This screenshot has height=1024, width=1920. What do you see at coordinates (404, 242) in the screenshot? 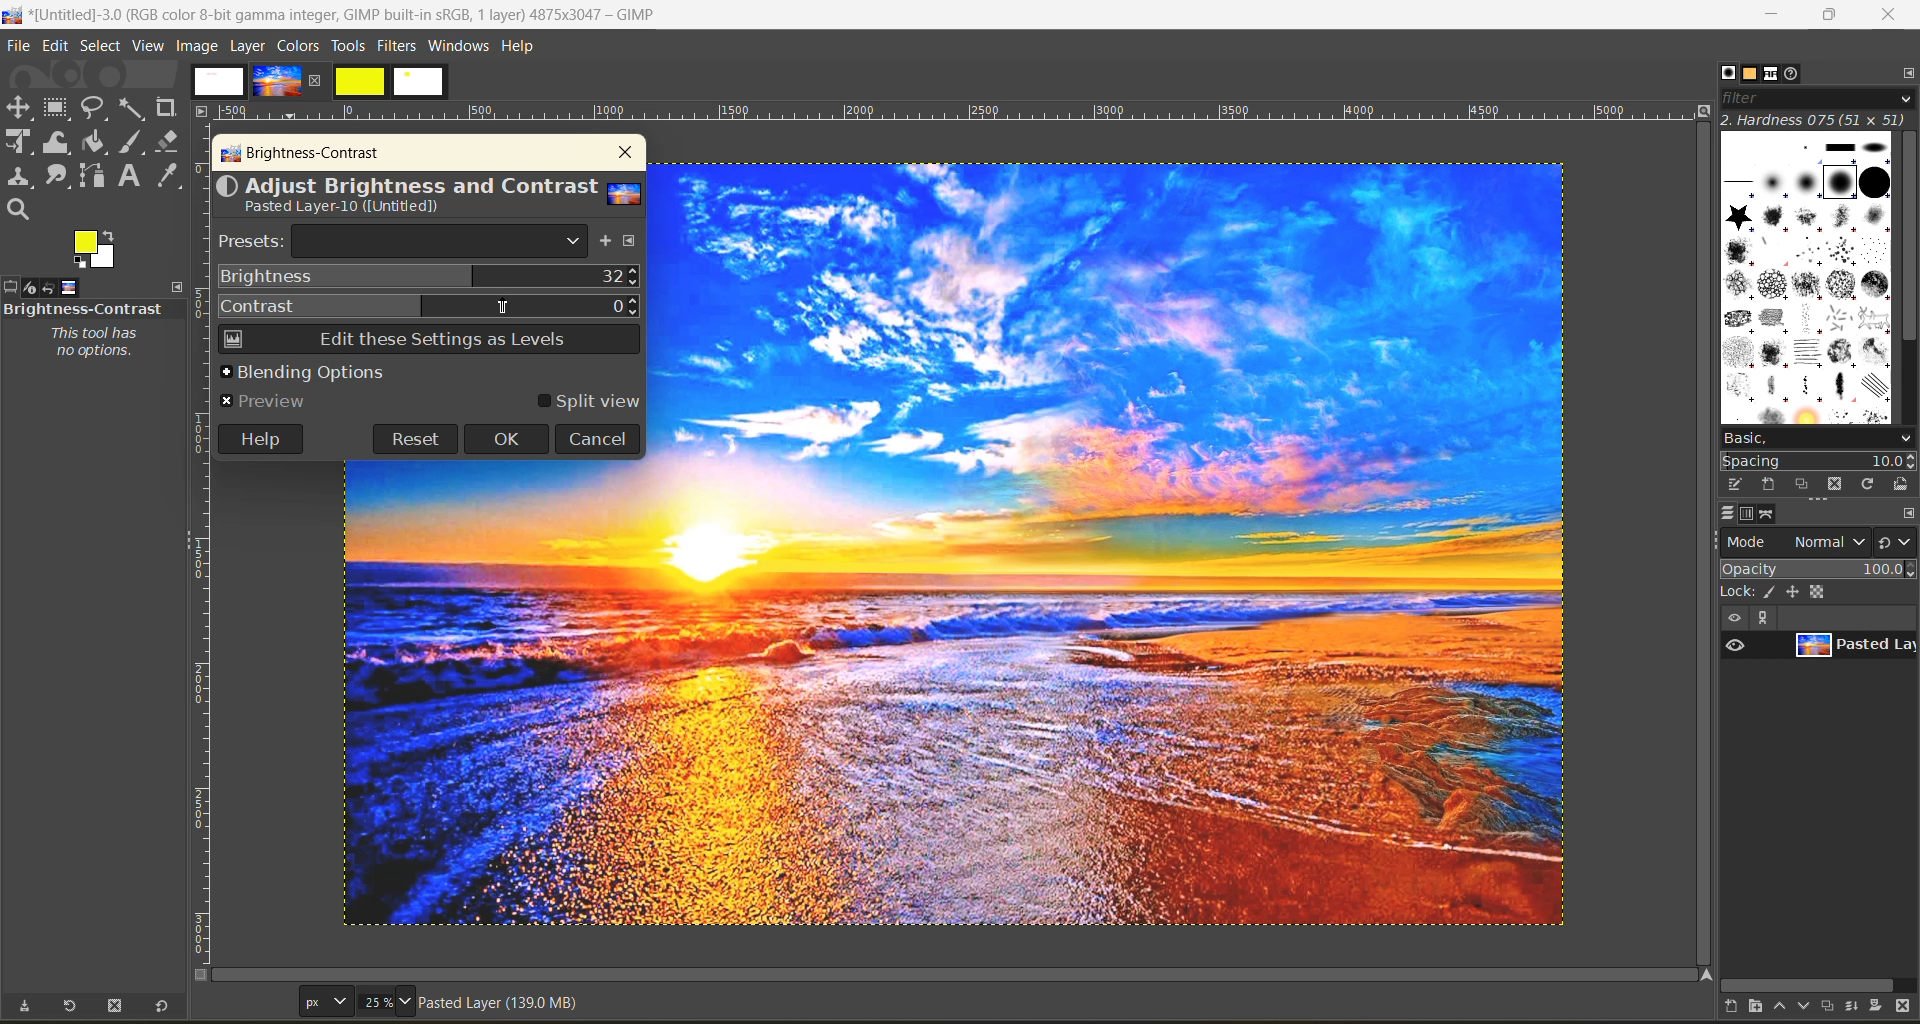
I see `presets` at bounding box center [404, 242].